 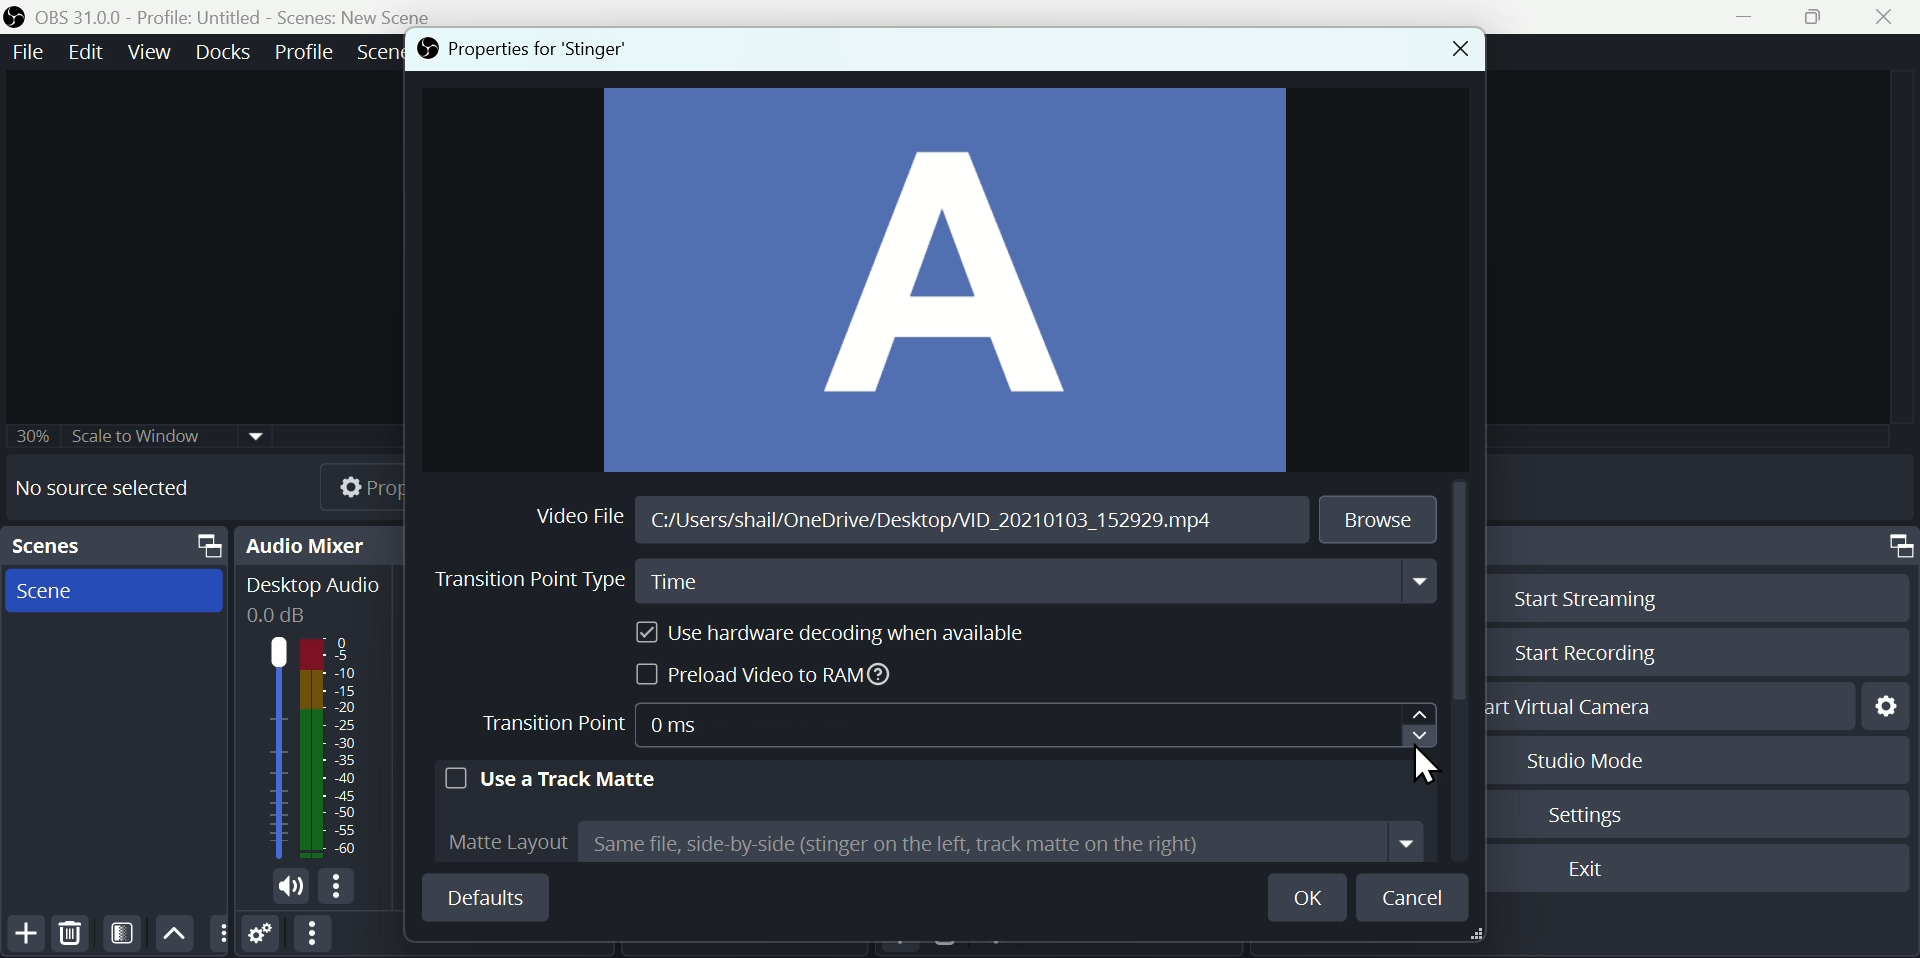 What do you see at coordinates (946, 282) in the screenshot?
I see `A` at bounding box center [946, 282].